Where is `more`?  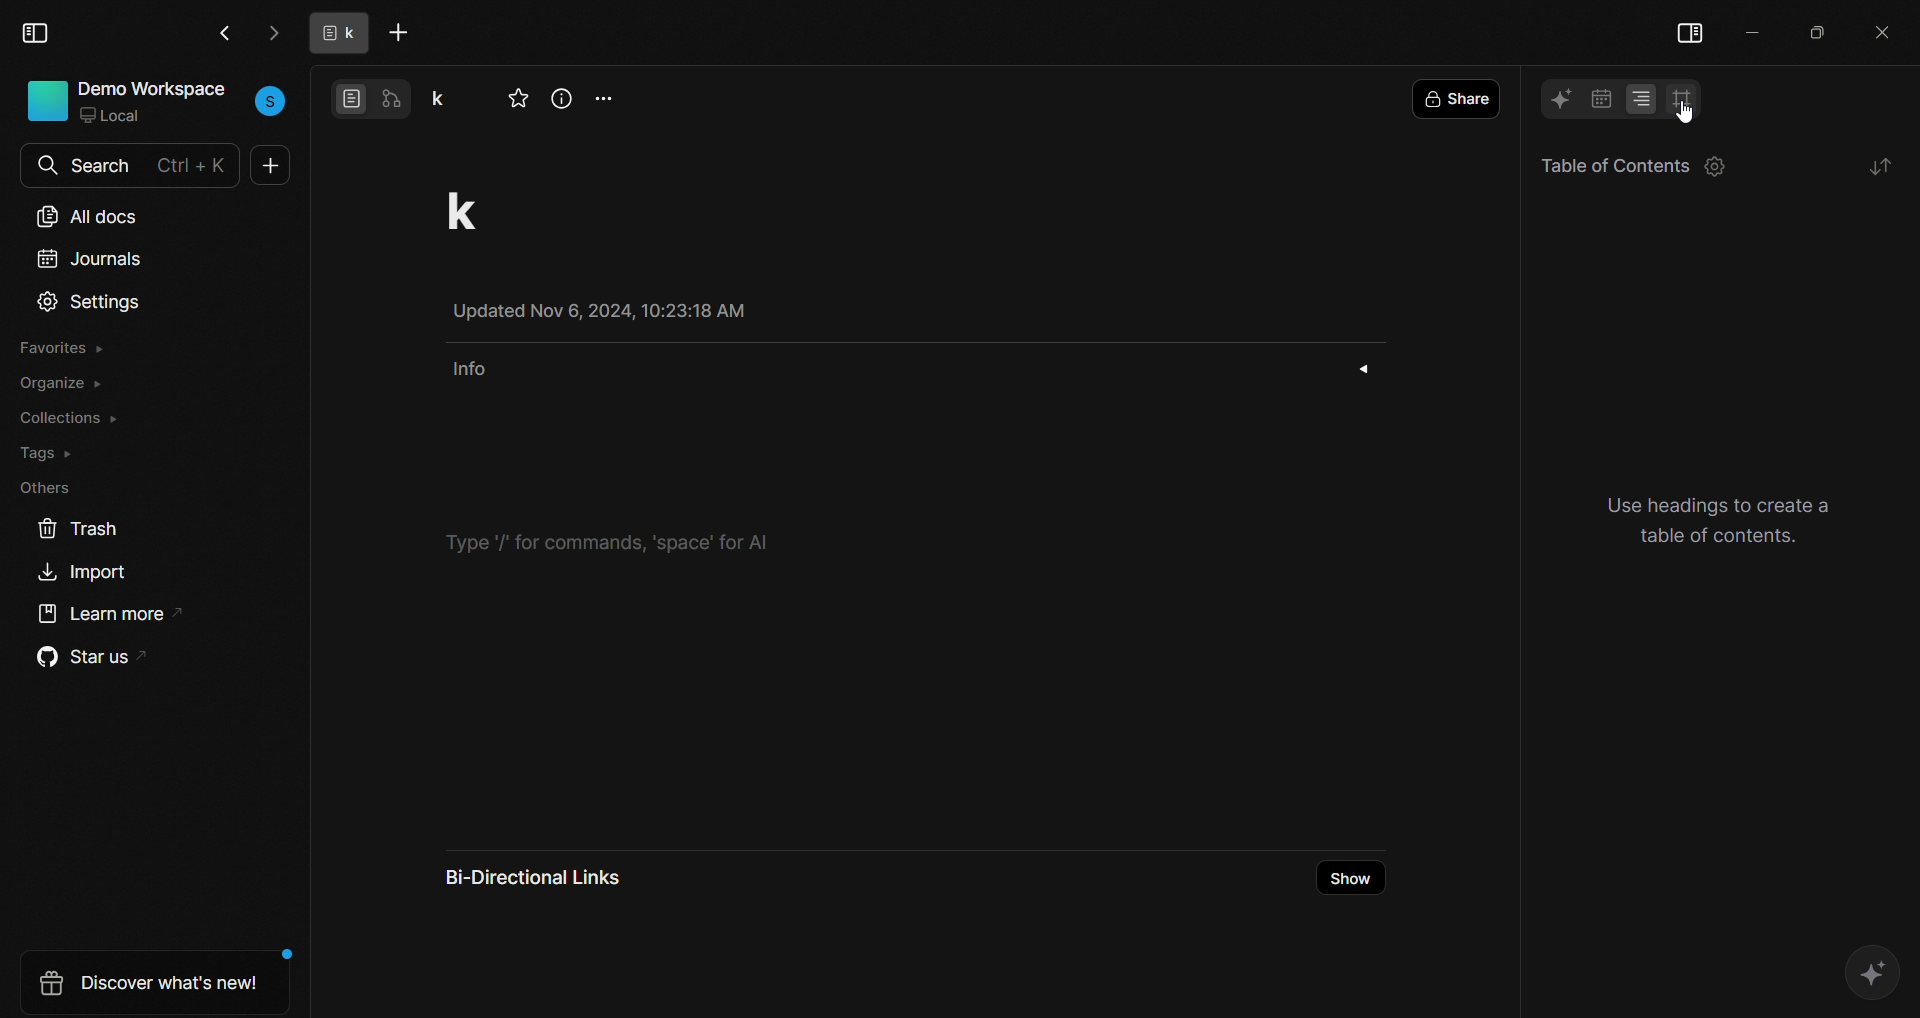
more is located at coordinates (608, 95).